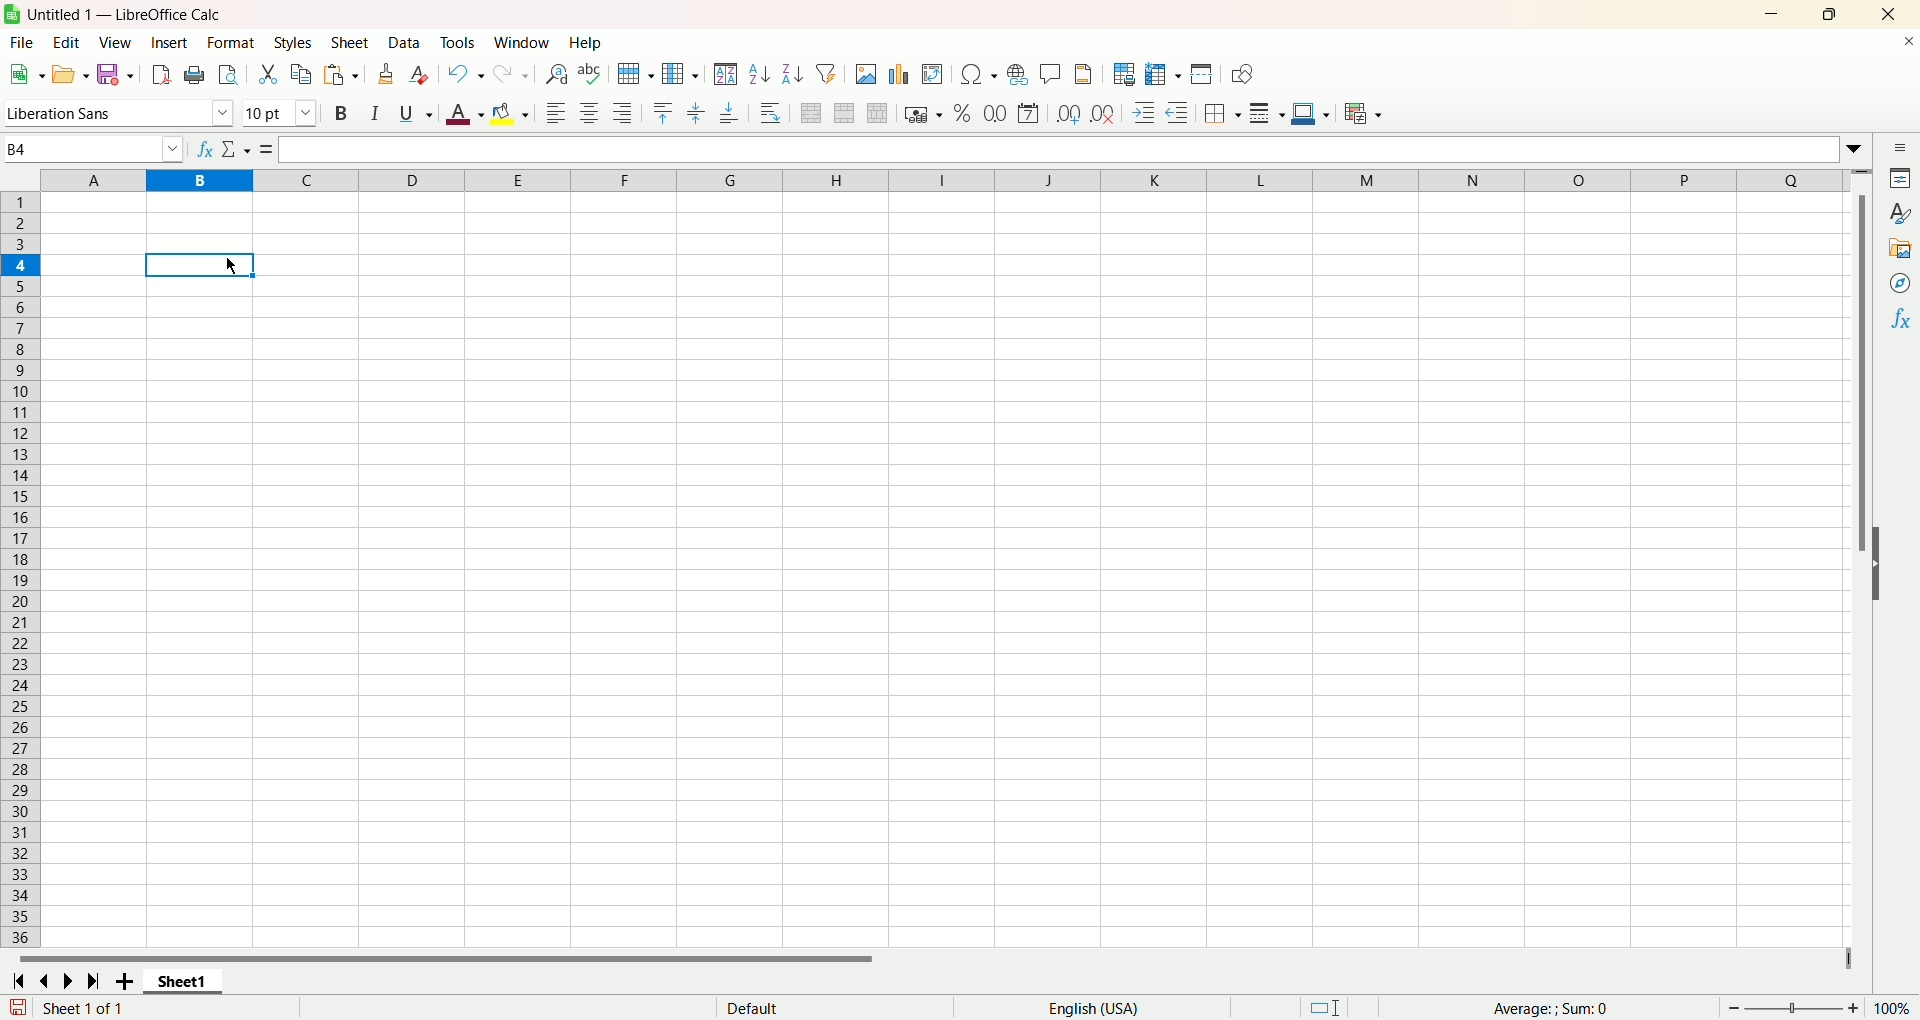 The height and width of the screenshot is (1020, 1920). I want to click on select function, so click(234, 148).